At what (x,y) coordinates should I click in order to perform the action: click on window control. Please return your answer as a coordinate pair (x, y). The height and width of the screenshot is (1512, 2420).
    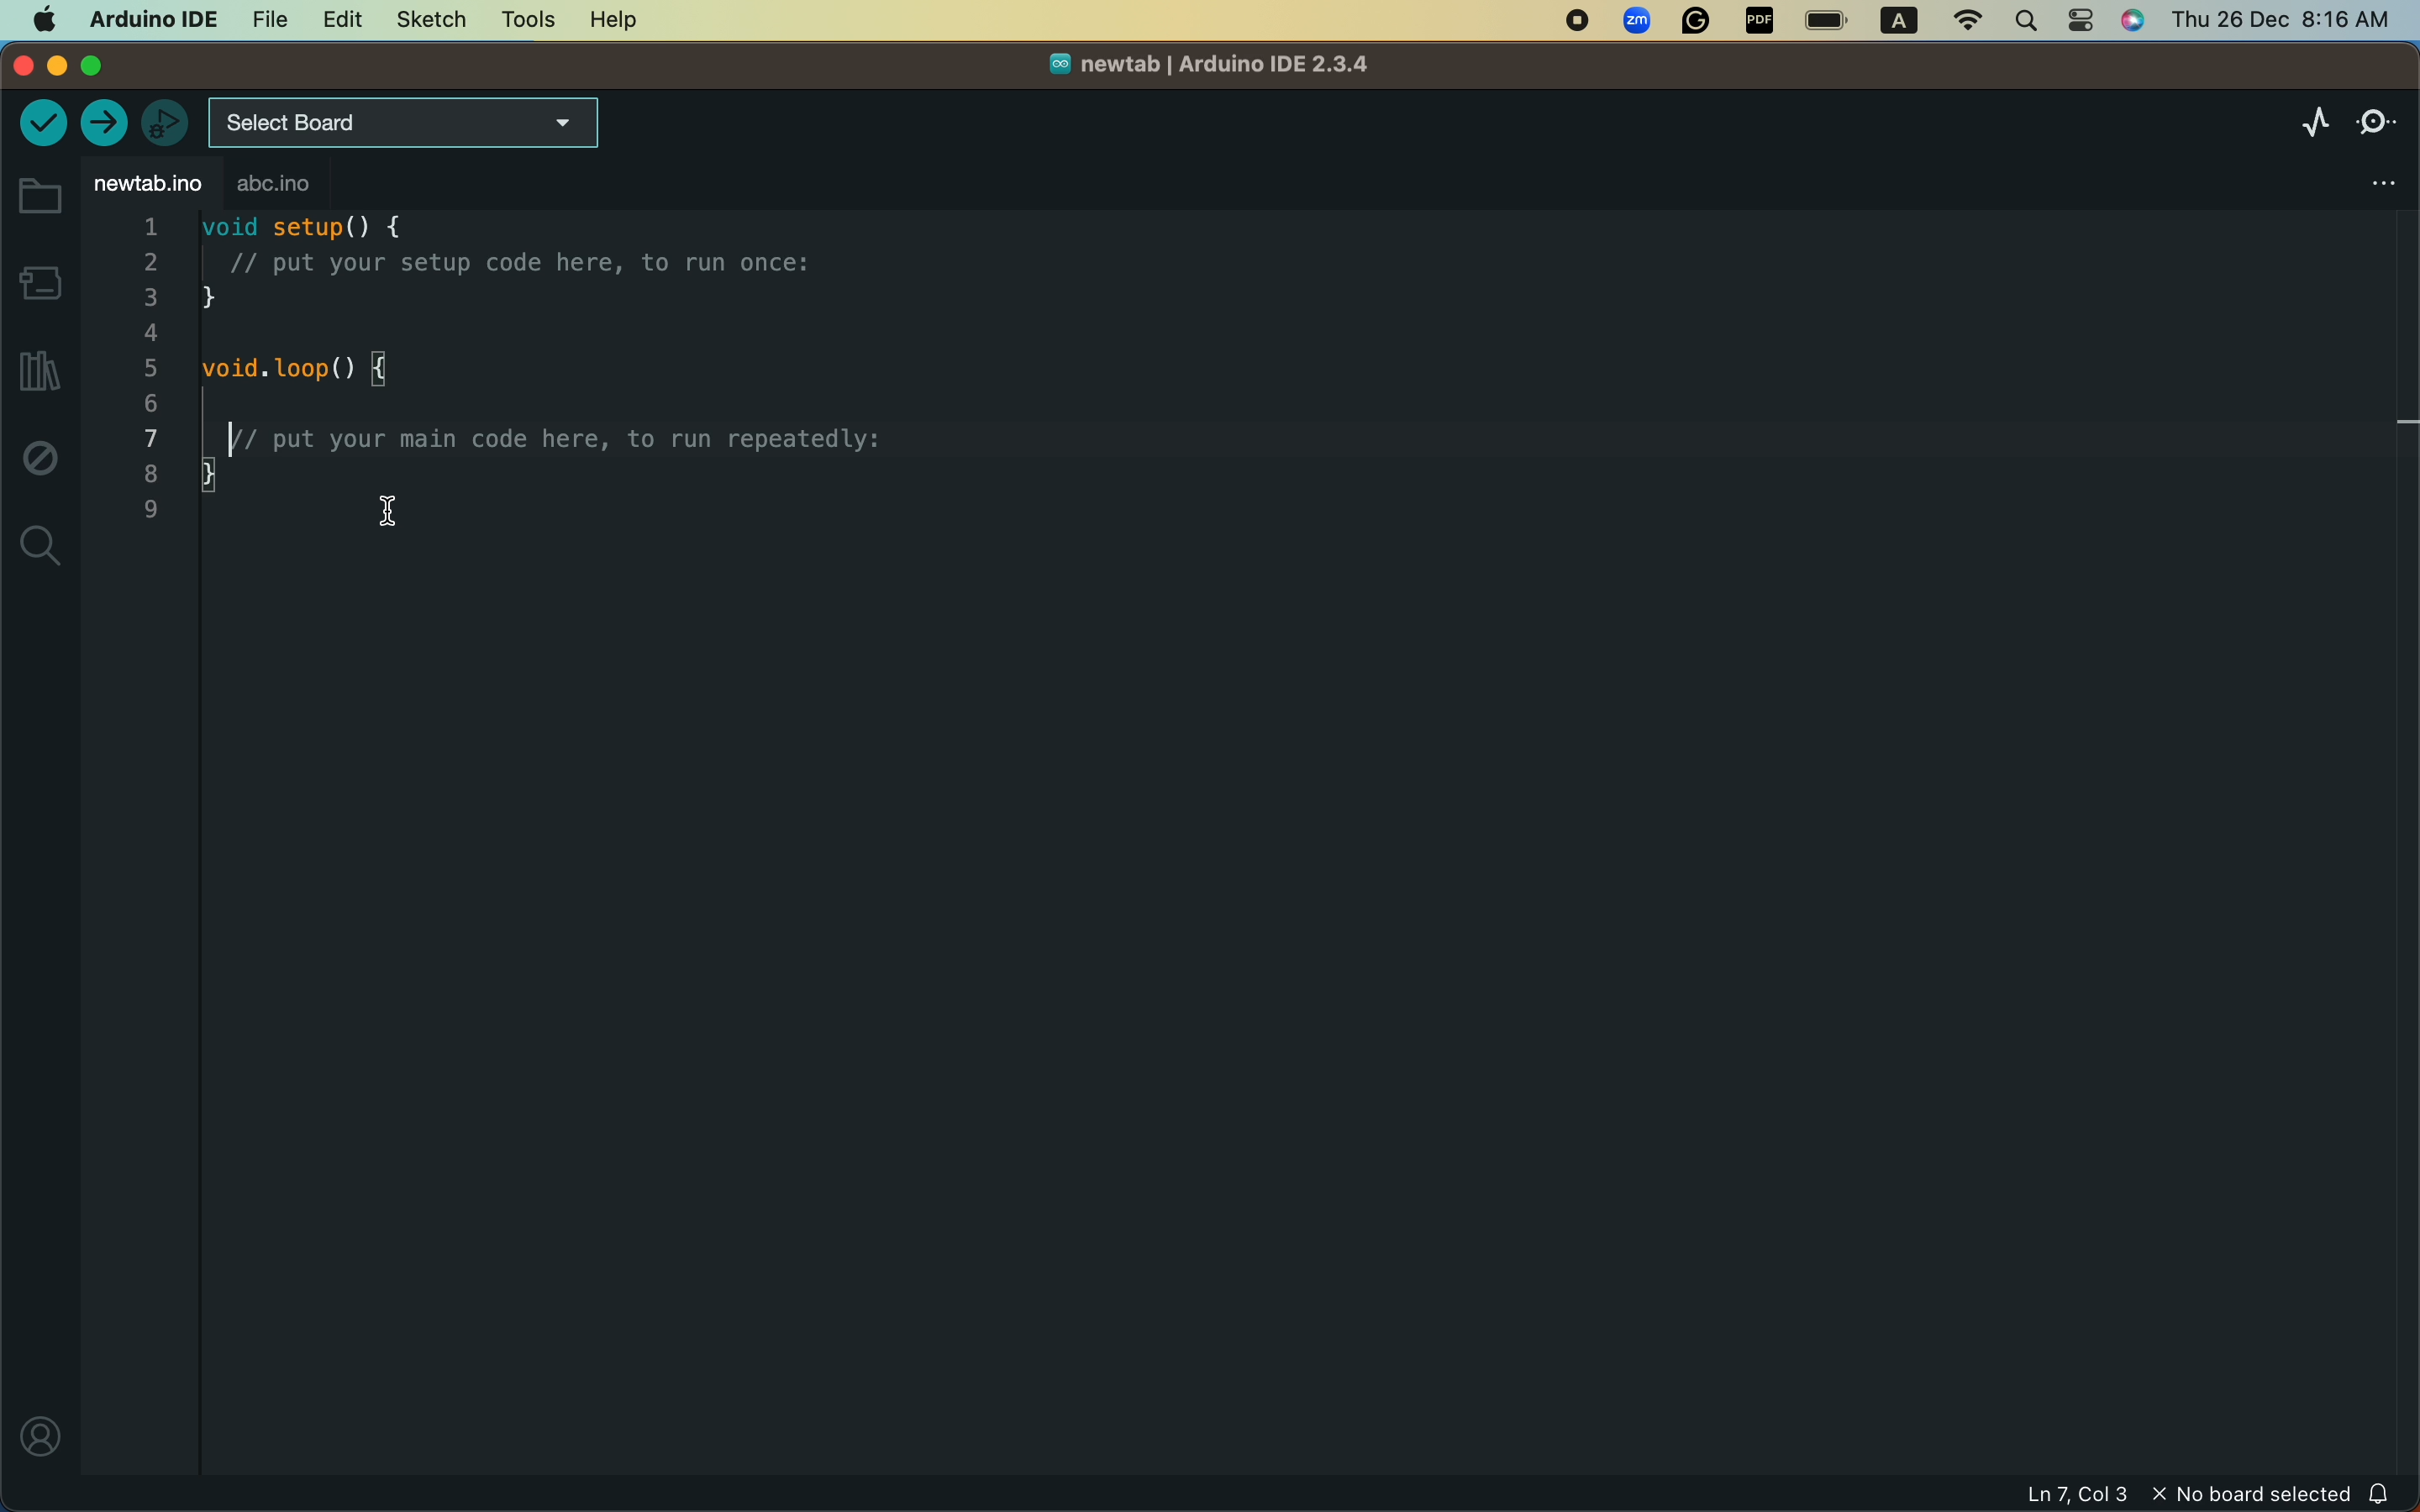
    Looking at the image, I should click on (82, 66).